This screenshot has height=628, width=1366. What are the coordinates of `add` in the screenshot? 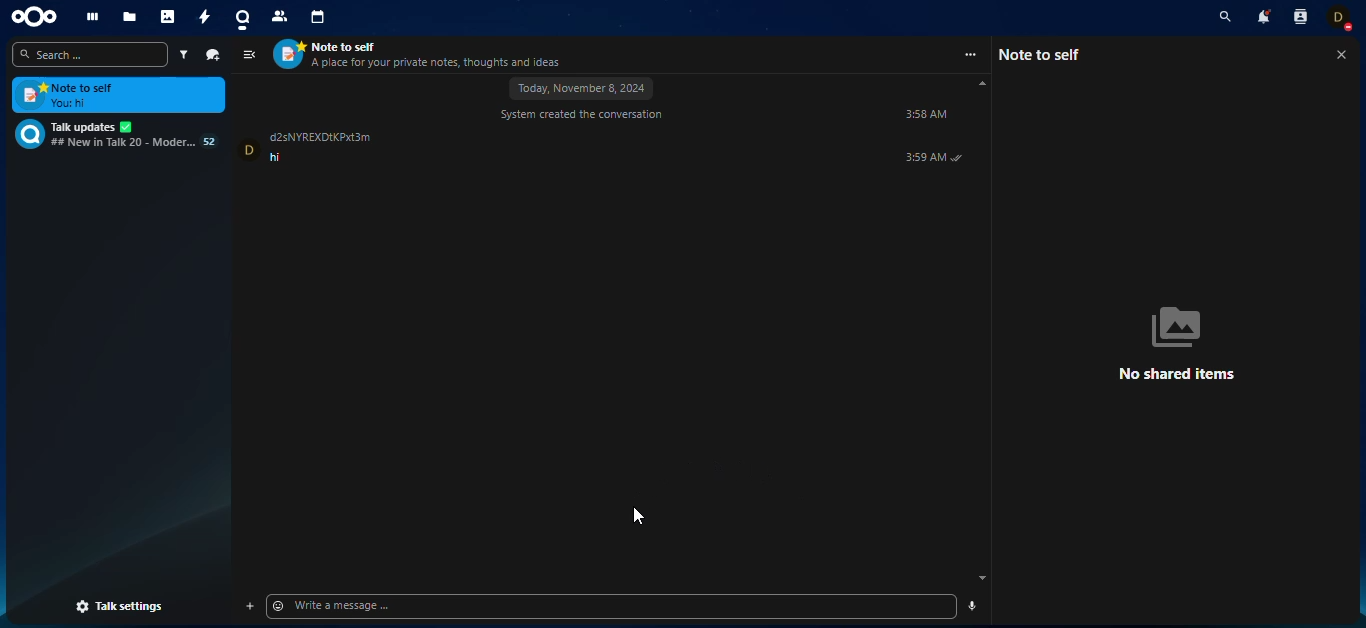 It's located at (252, 606).